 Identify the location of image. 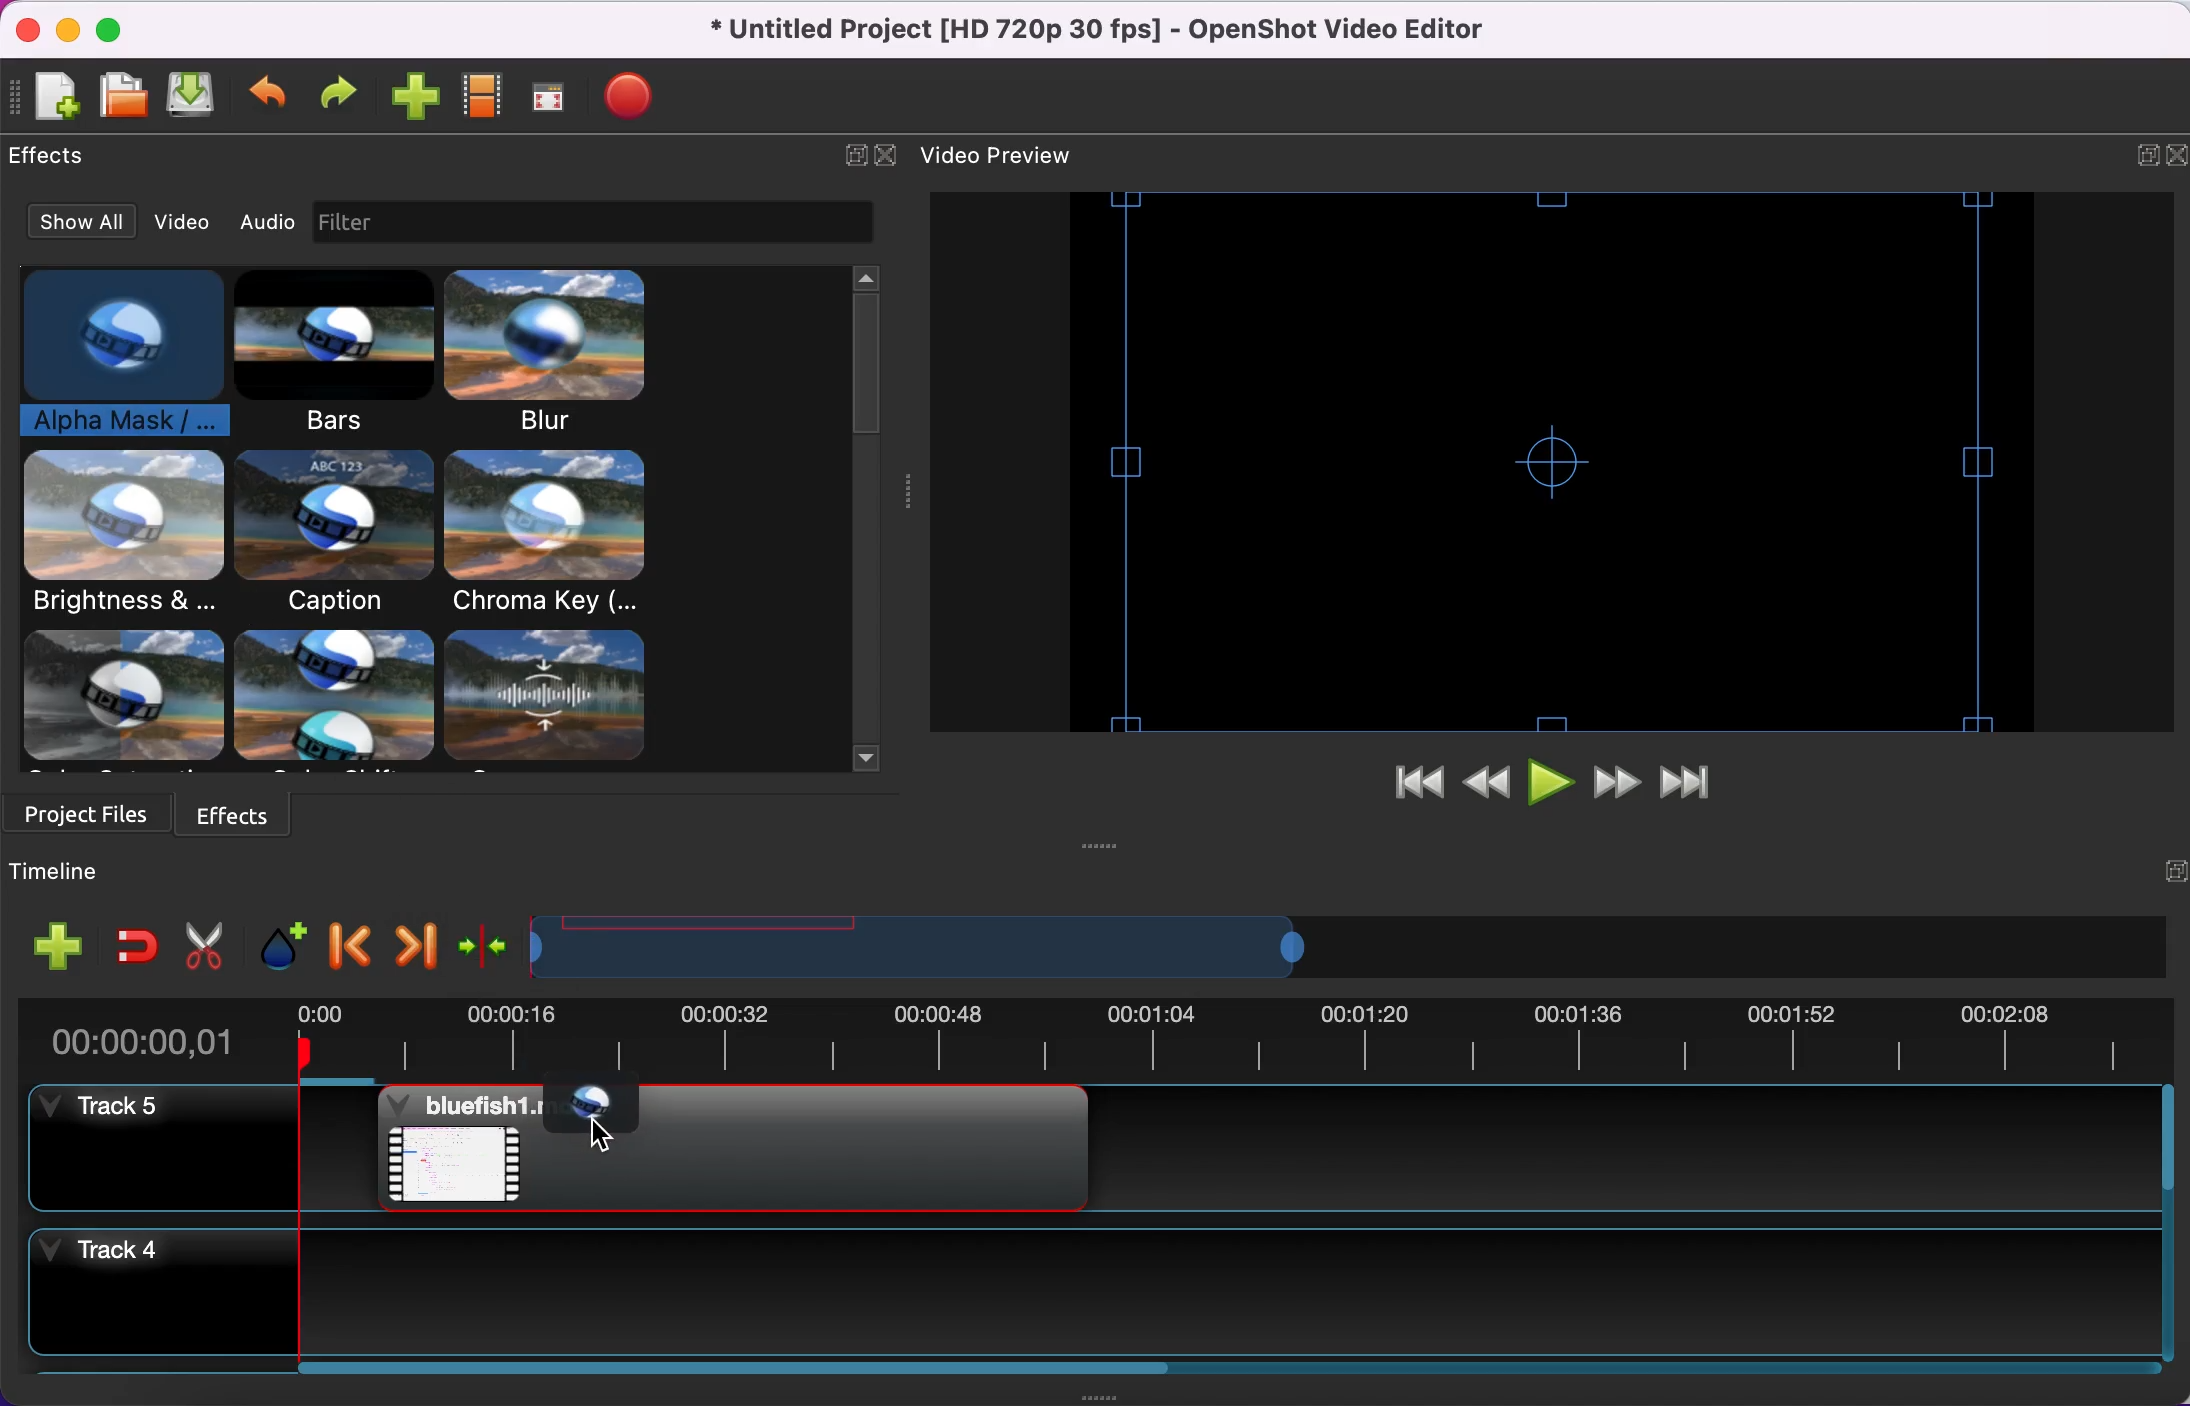
(352, 223).